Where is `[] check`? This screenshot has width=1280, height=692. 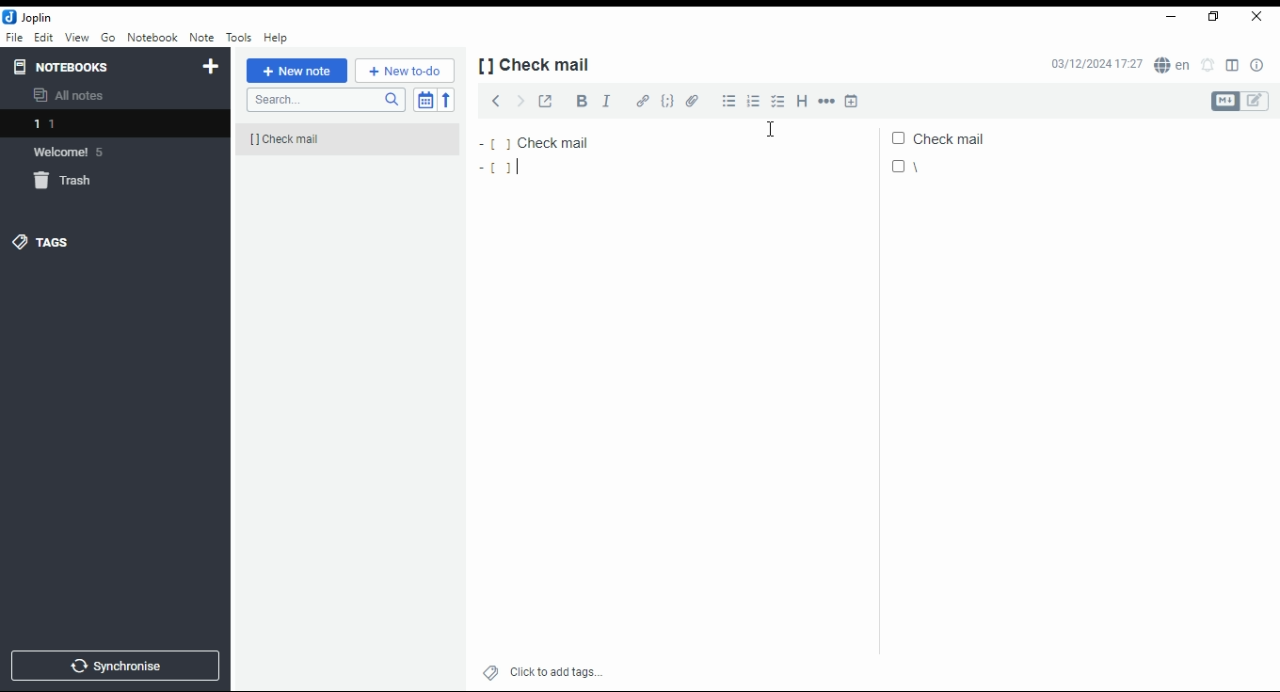
[] check is located at coordinates (332, 139).